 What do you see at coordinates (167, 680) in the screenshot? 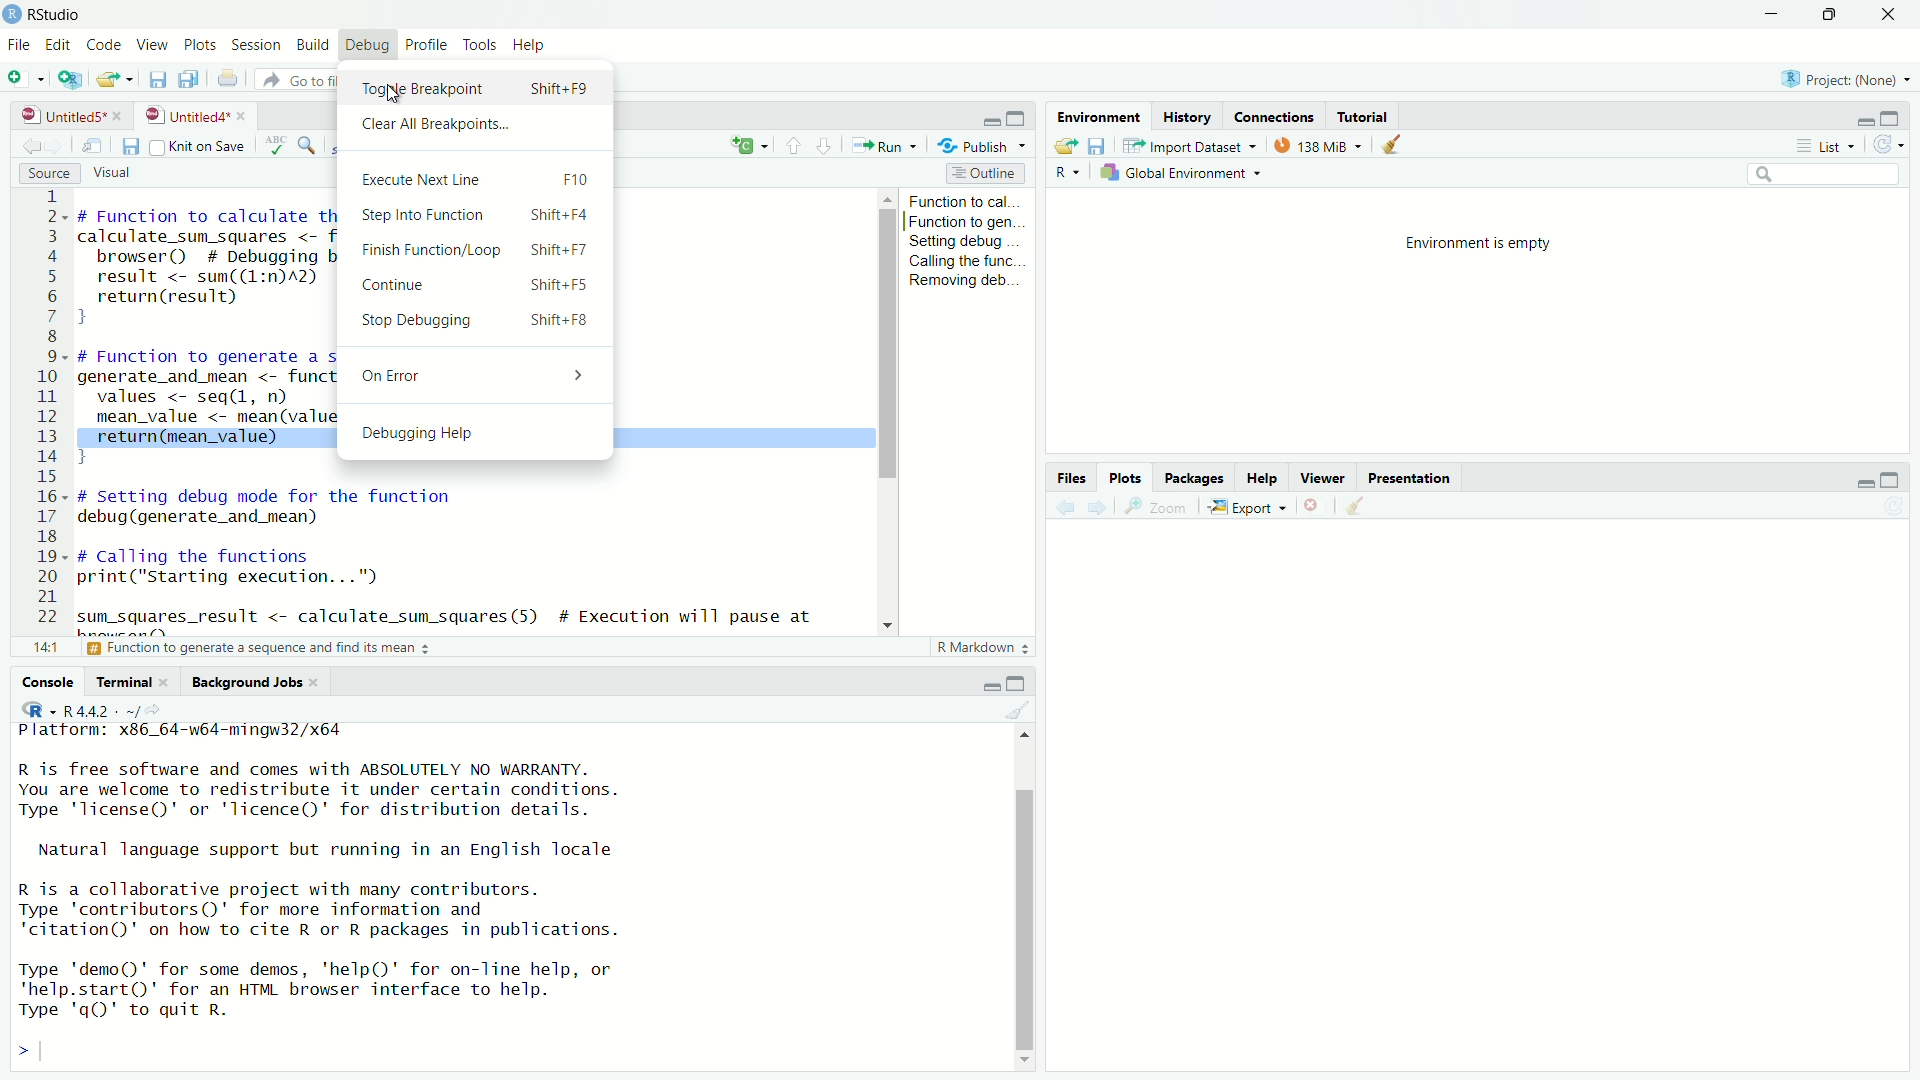
I see `close` at bounding box center [167, 680].